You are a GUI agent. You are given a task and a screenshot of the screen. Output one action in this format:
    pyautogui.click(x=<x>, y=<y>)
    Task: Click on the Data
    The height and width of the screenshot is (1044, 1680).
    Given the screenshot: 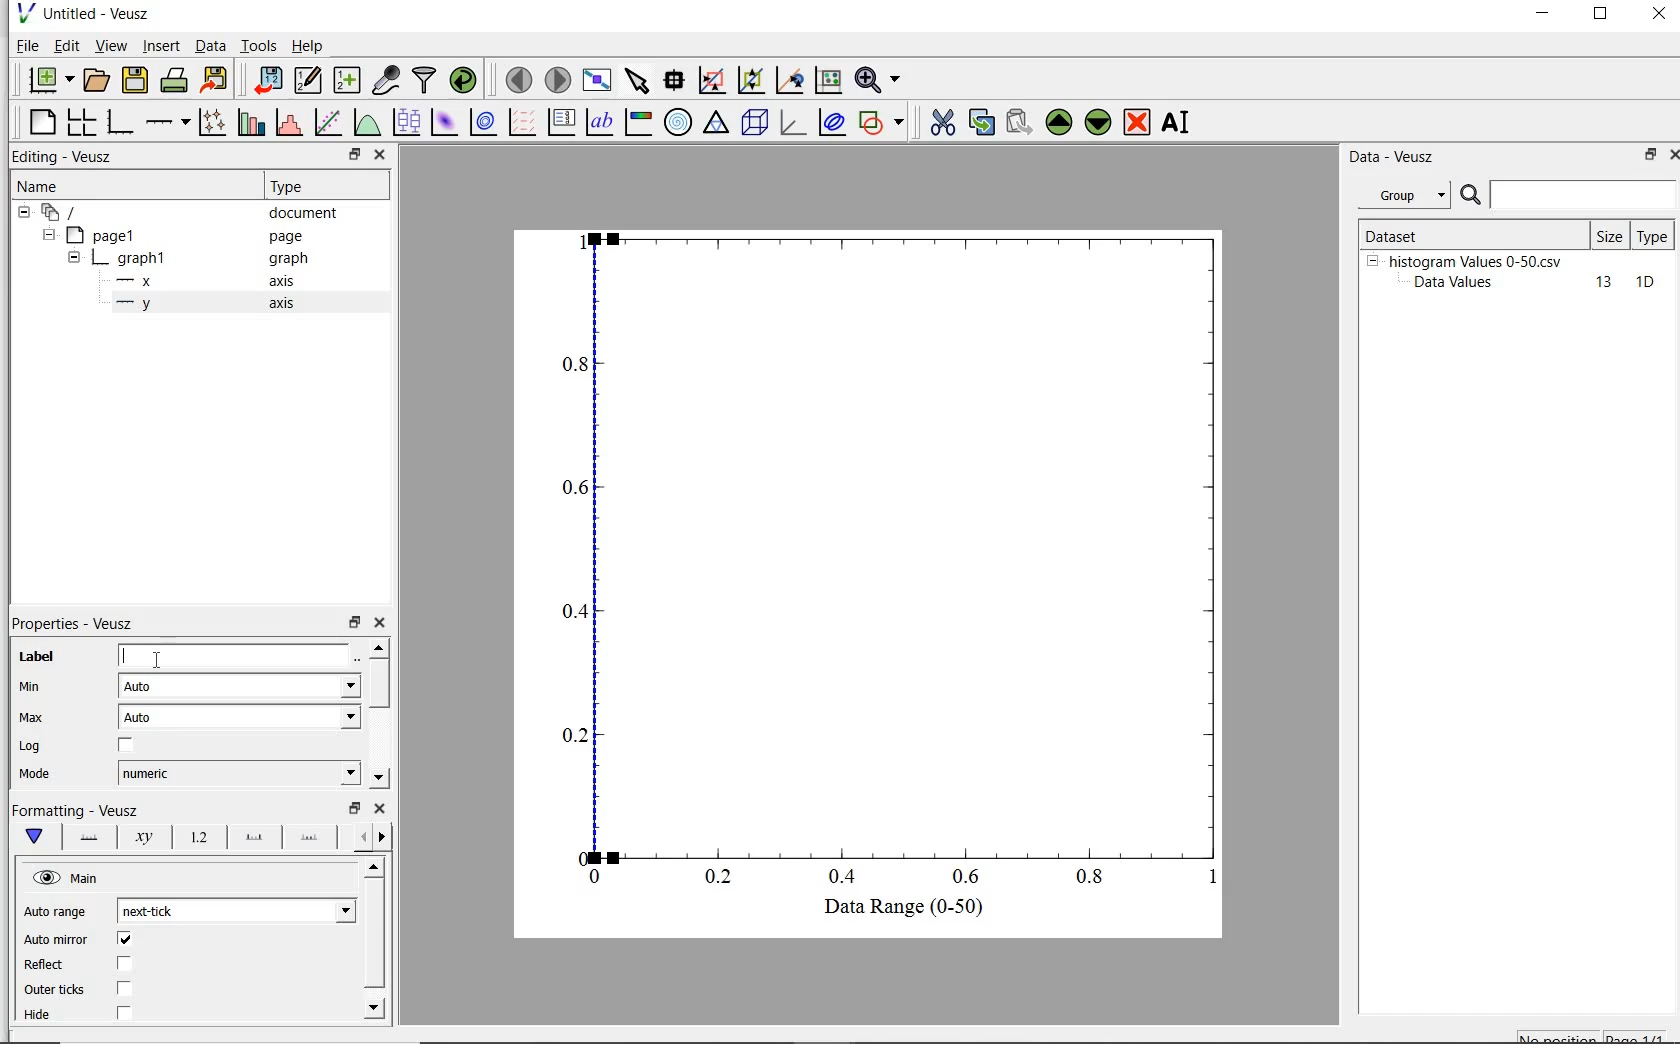 What is the action you would take?
    pyautogui.click(x=210, y=45)
    